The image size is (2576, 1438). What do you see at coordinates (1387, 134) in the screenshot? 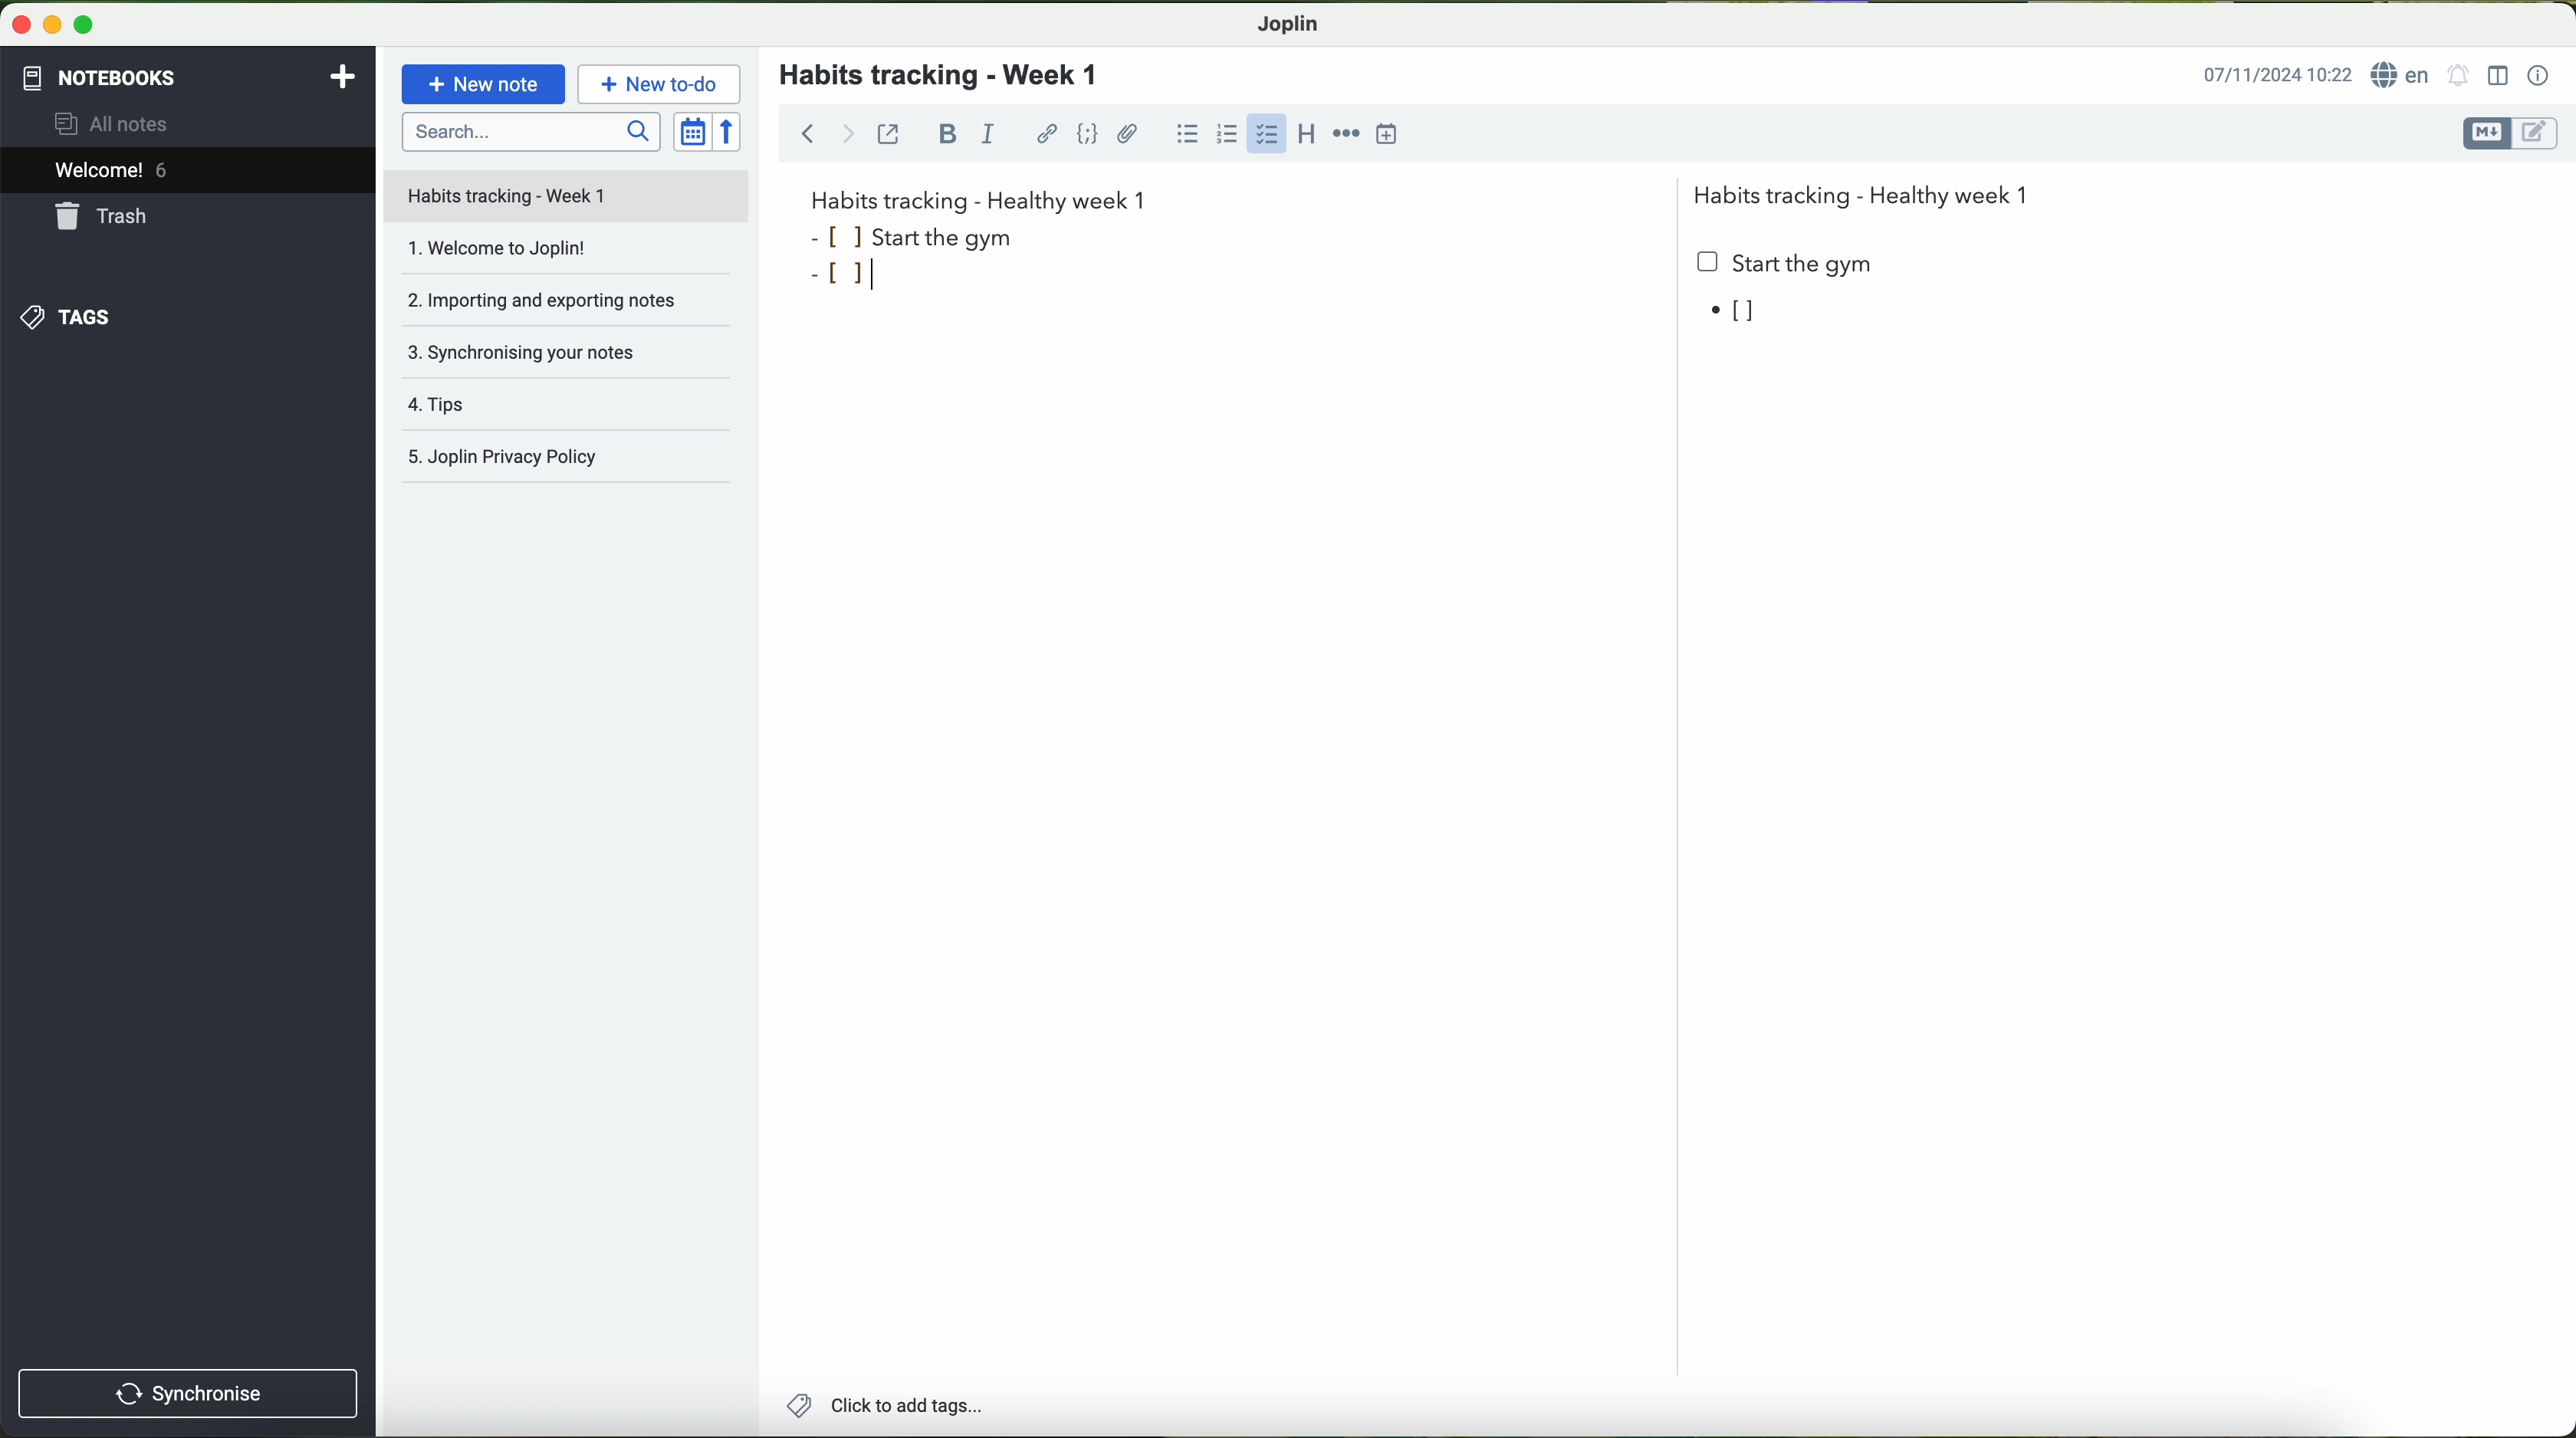
I see `insert time` at bounding box center [1387, 134].